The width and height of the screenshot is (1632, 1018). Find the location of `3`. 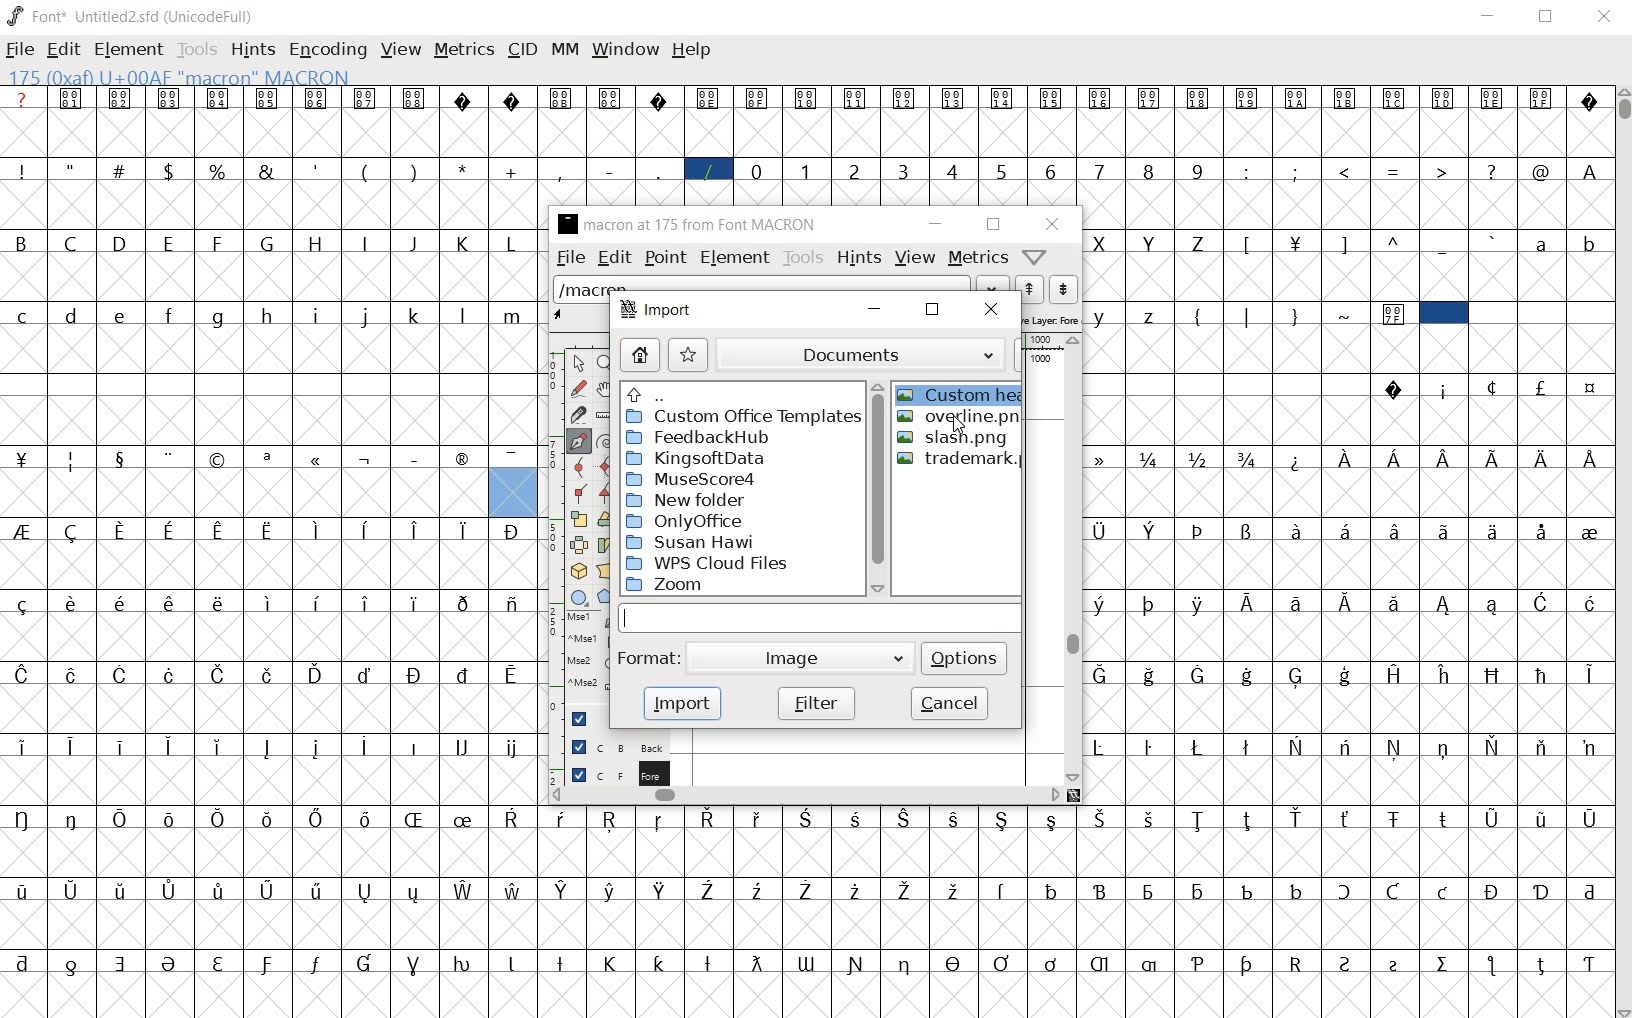

3 is located at coordinates (905, 171).